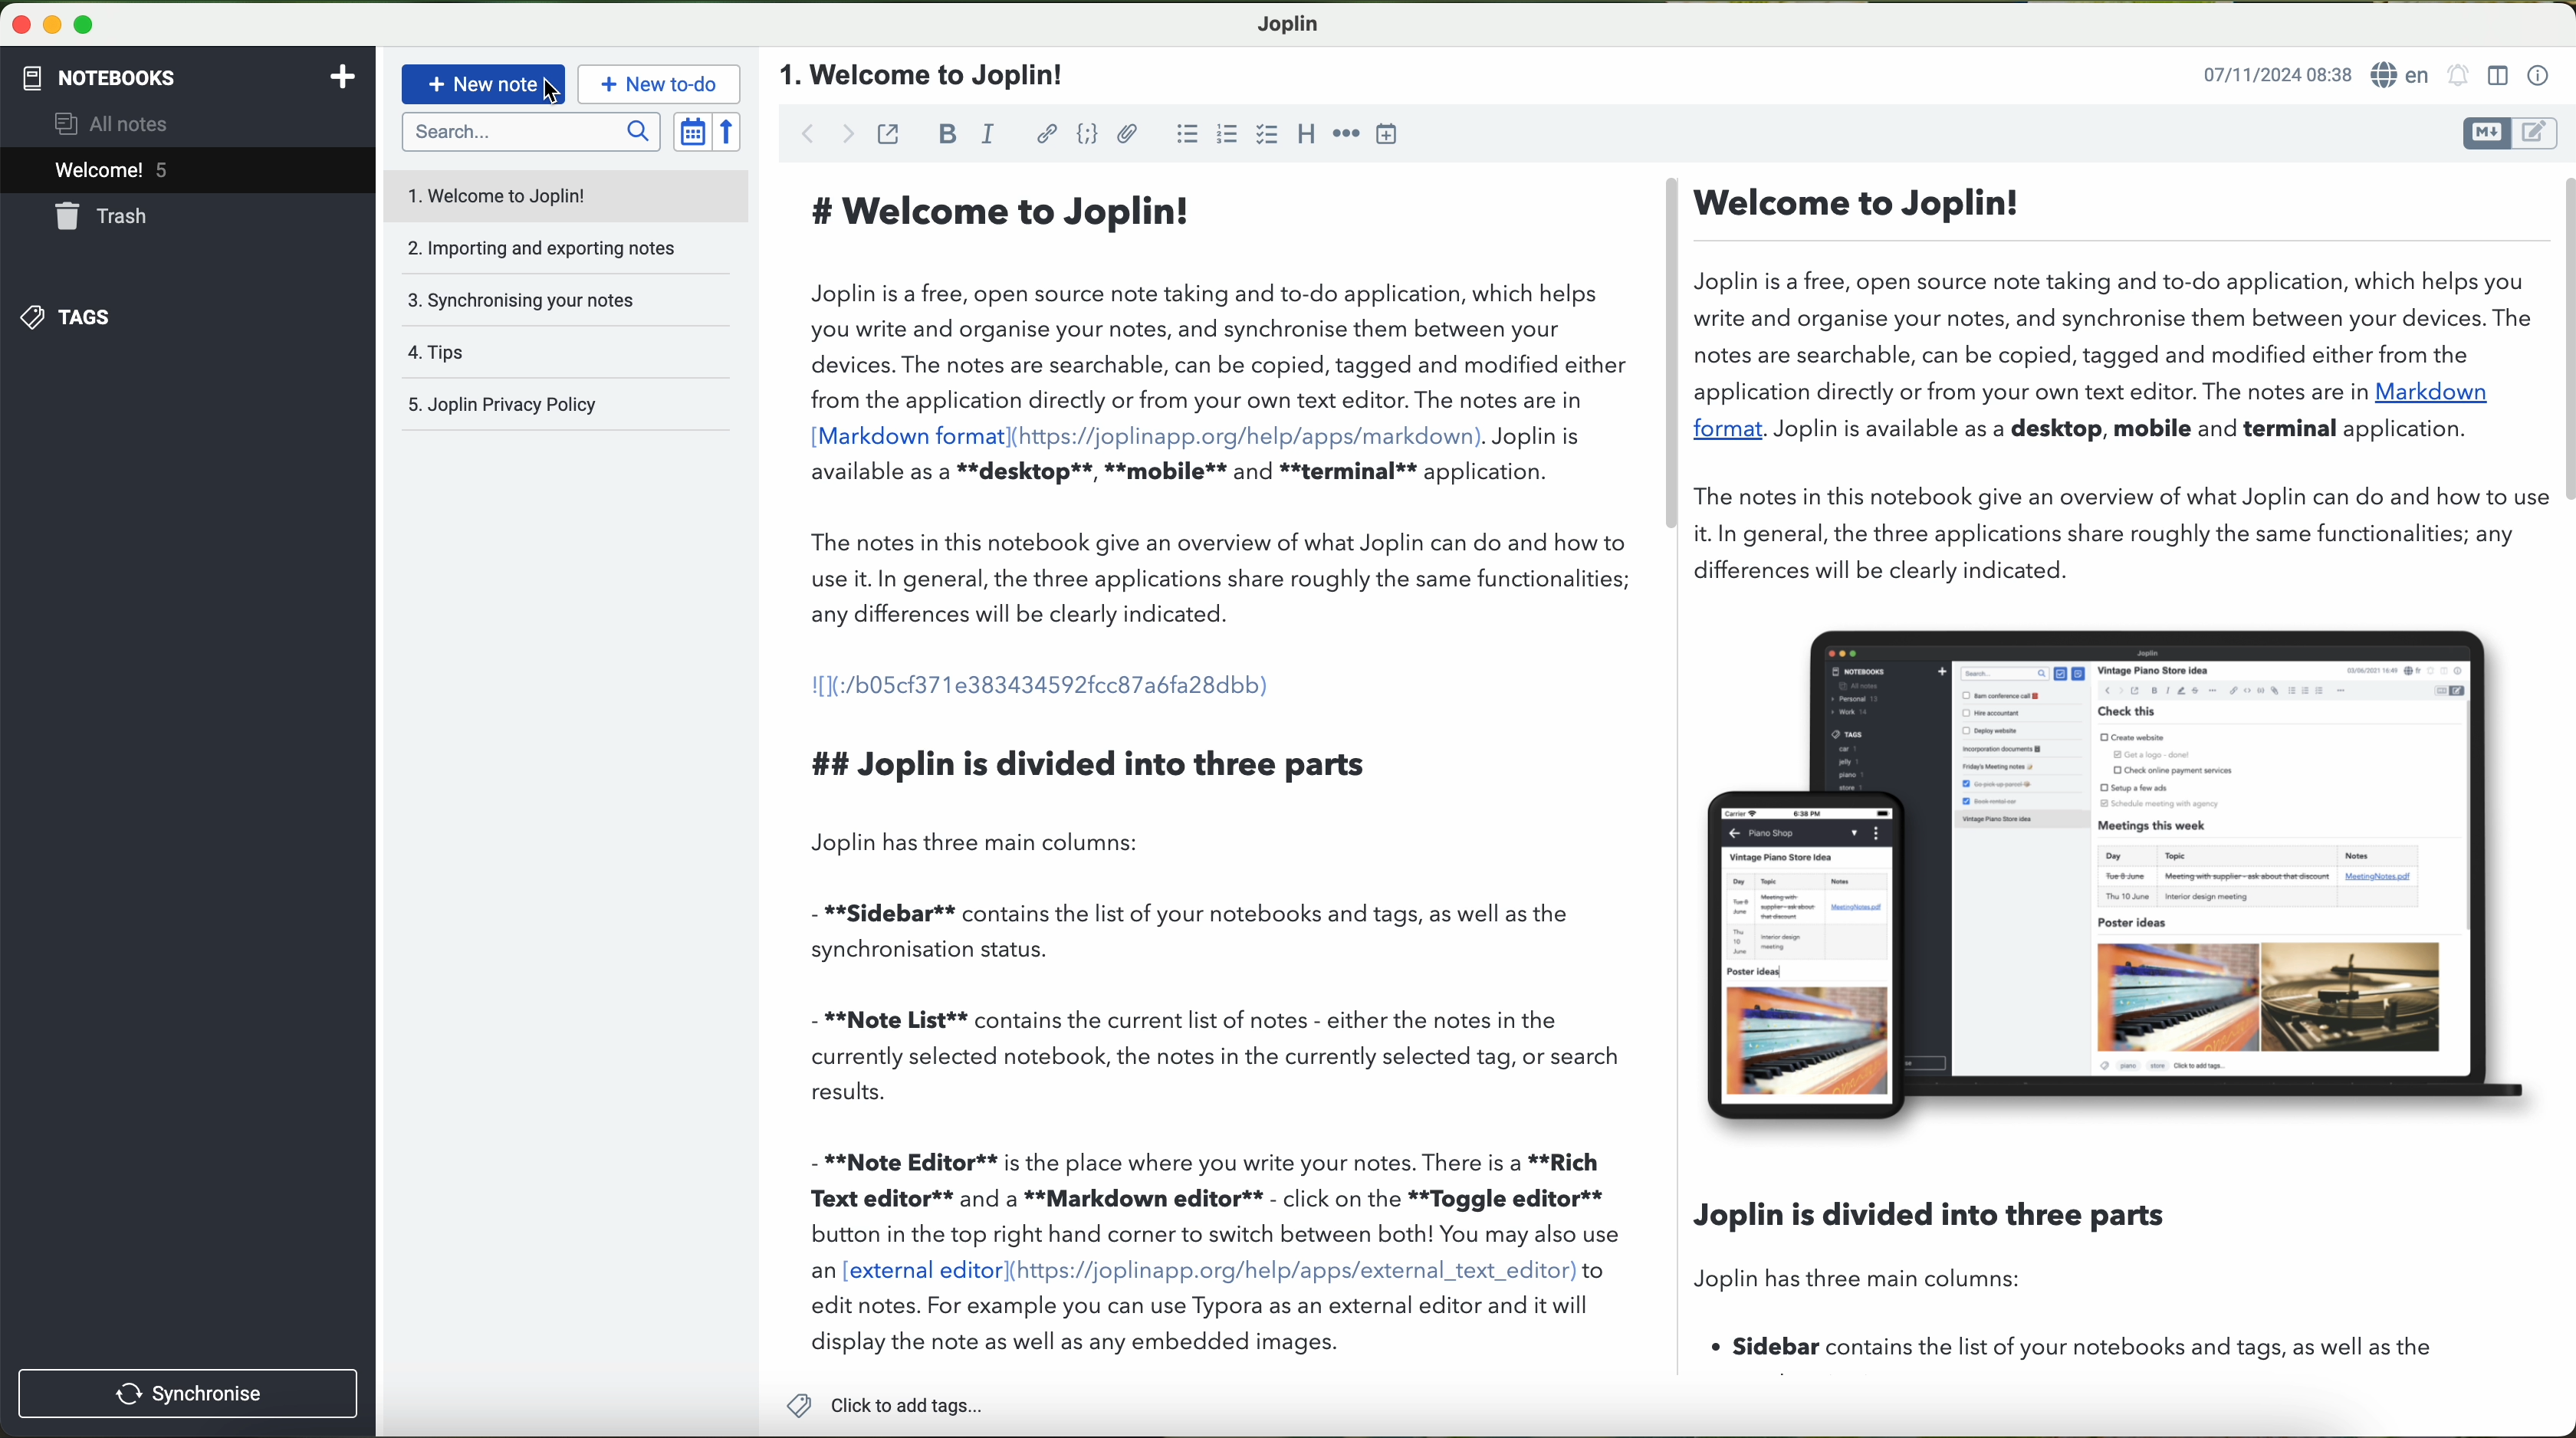 The height and width of the screenshot is (1438, 2576). Describe the element at coordinates (1129, 133) in the screenshot. I see `attach file` at that location.